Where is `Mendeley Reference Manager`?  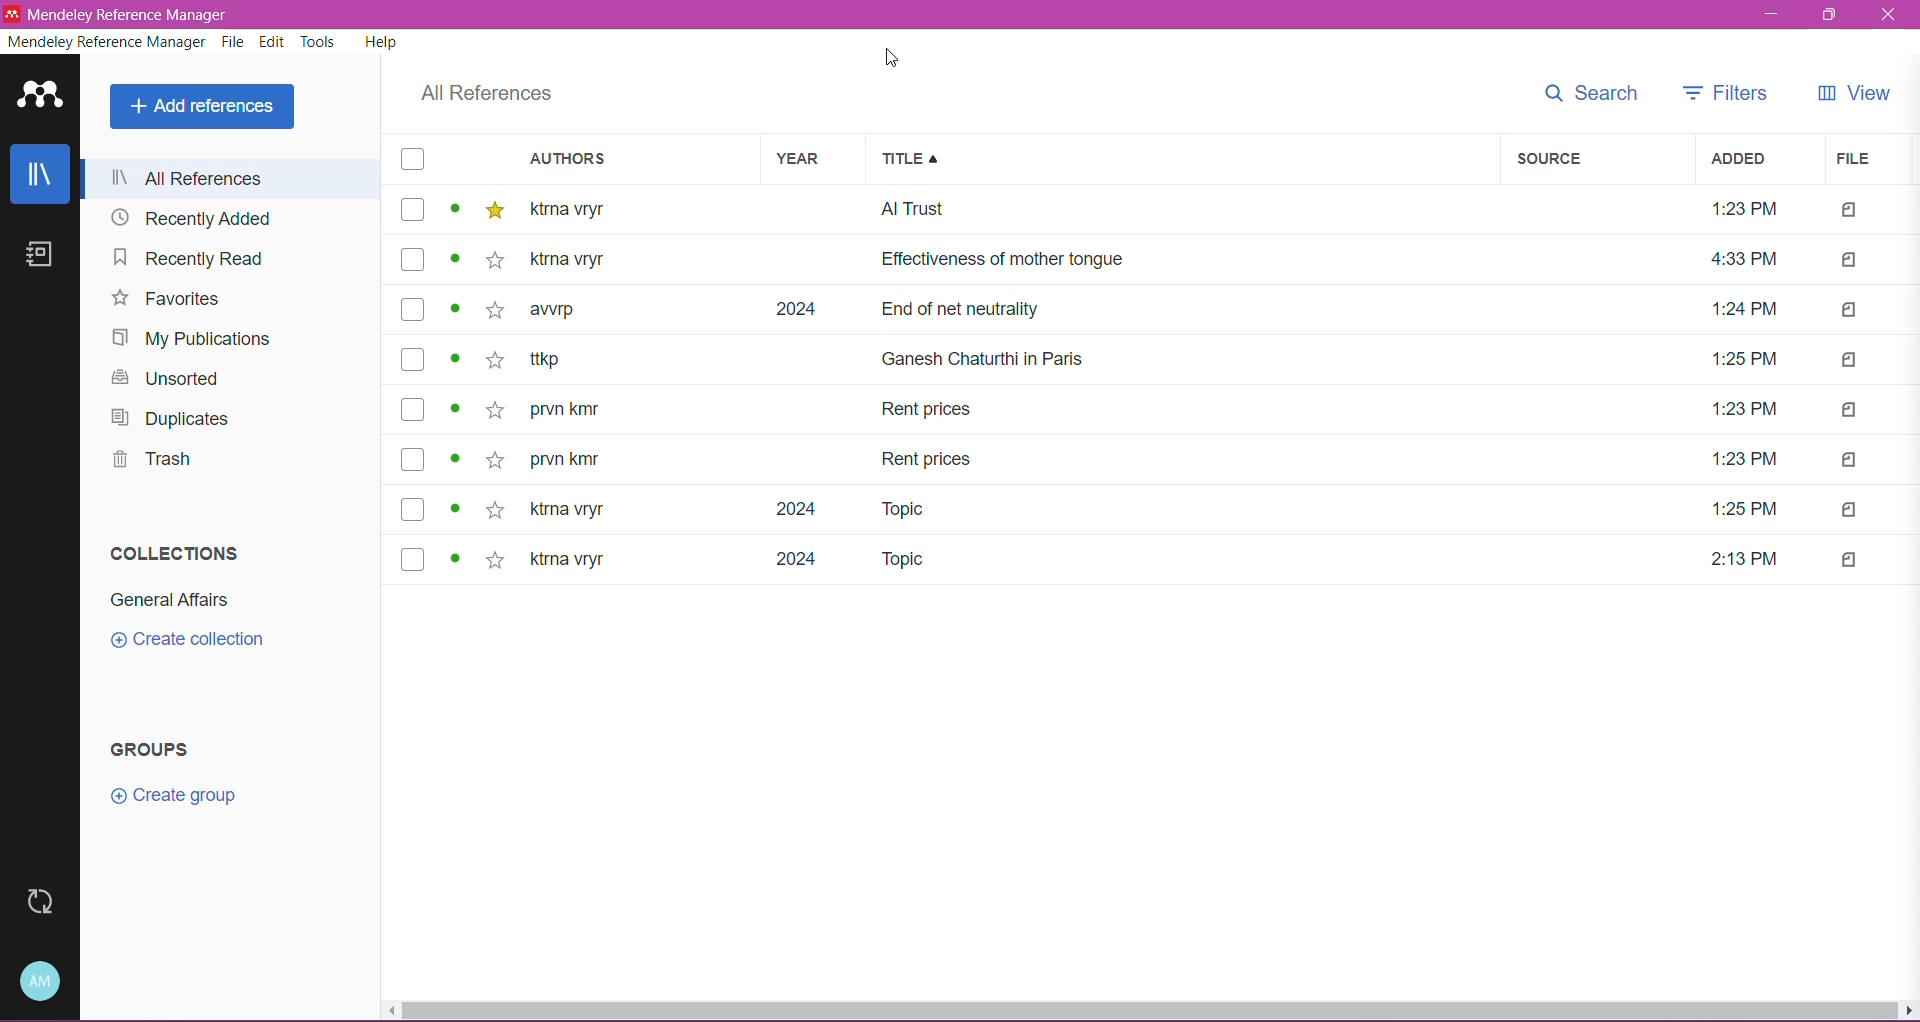
Mendeley Reference Manager is located at coordinates (114, 44).